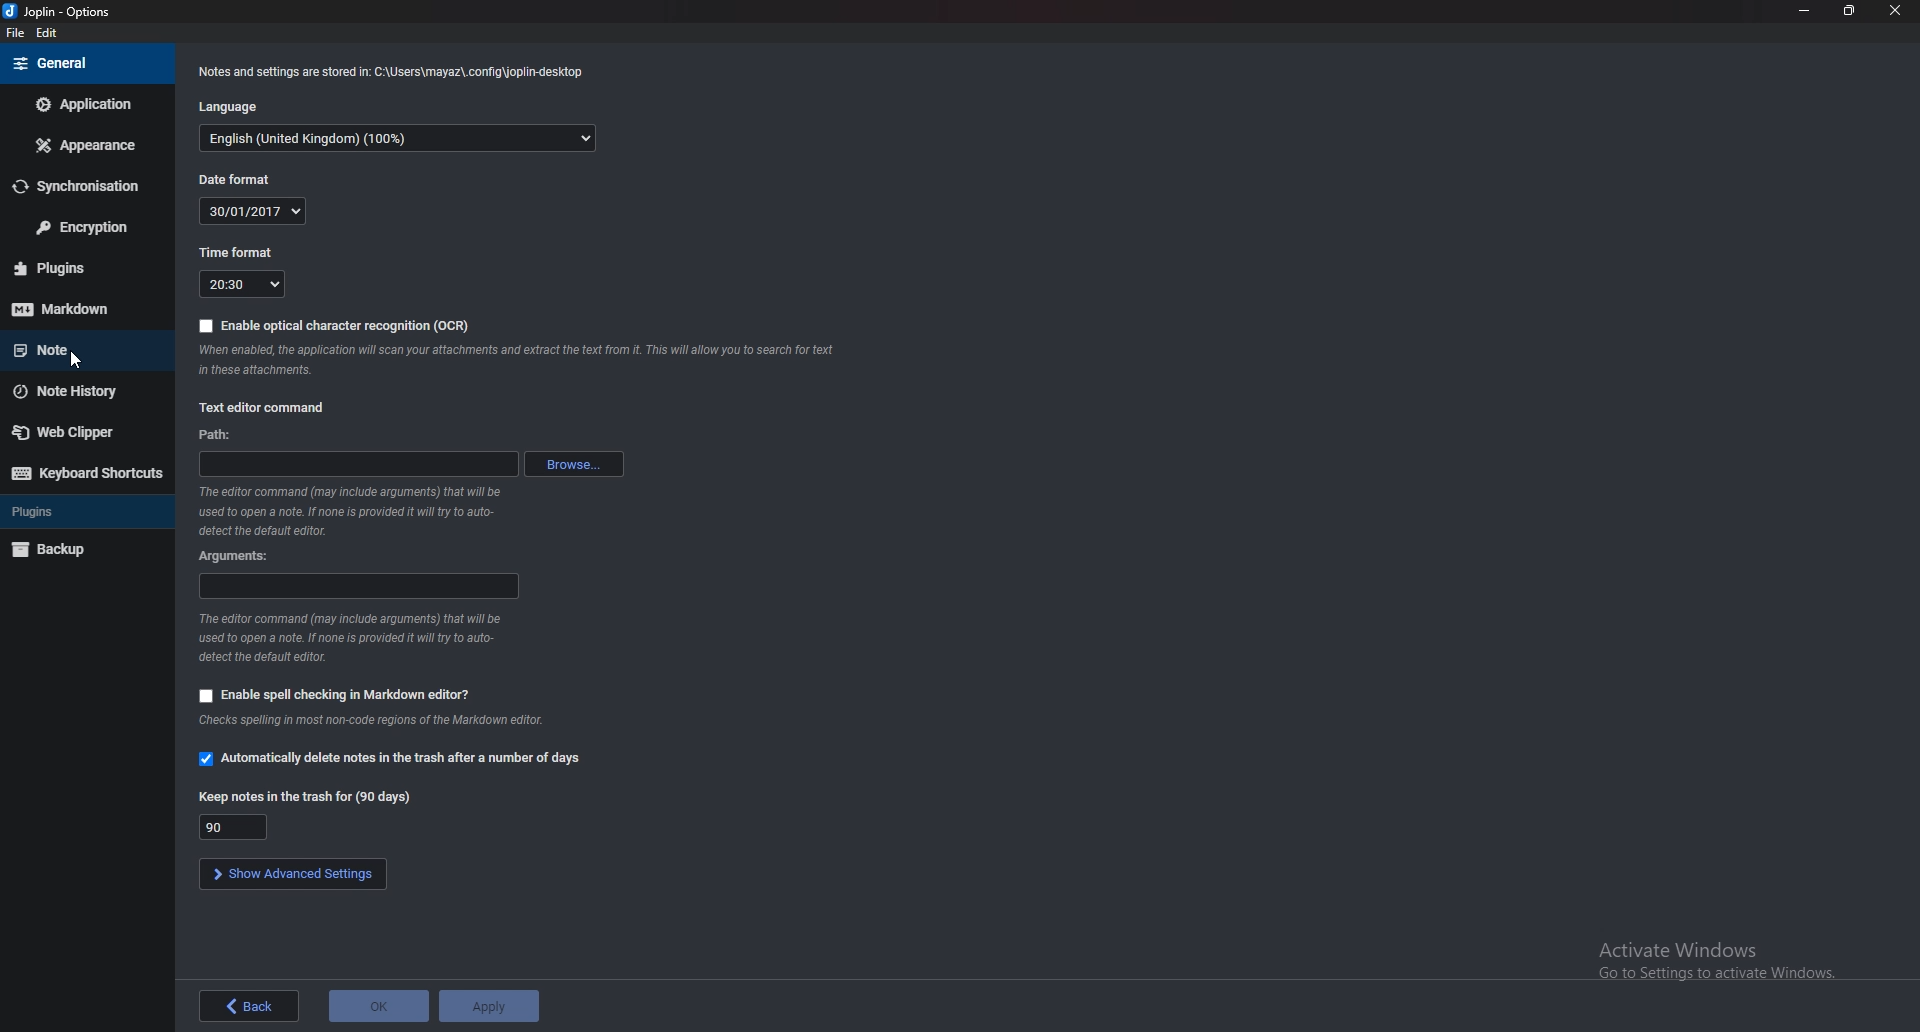 This screenshot has height=1032, width=1920. I want to click on Info, so click(357, 638).